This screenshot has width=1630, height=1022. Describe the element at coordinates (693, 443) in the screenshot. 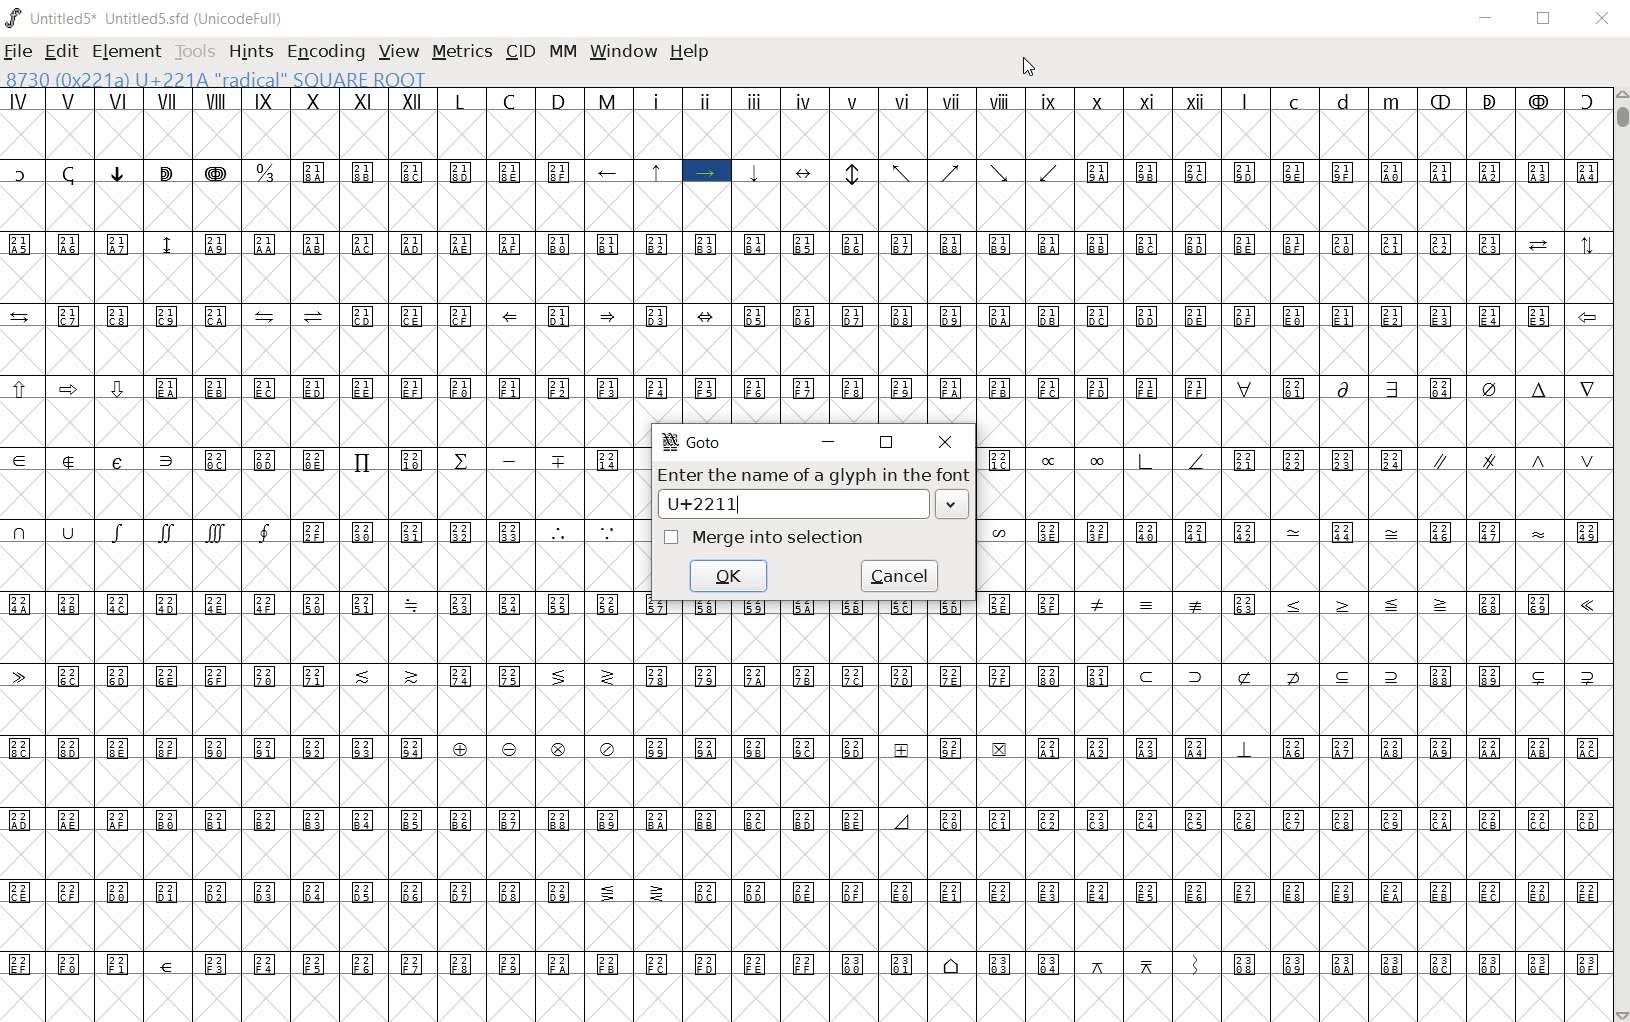

I see `GoTo` at that location.